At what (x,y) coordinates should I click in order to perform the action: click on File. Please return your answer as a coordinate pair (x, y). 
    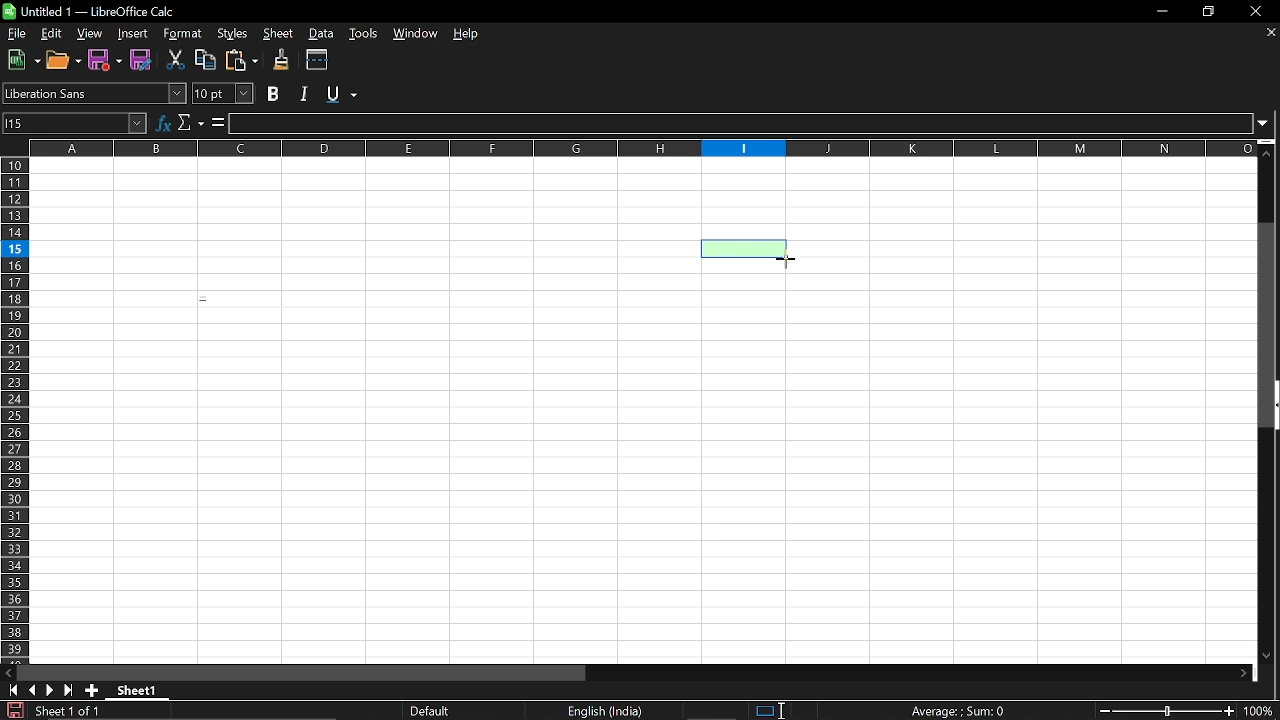
    Looking at the image, I should click on (15, 34).